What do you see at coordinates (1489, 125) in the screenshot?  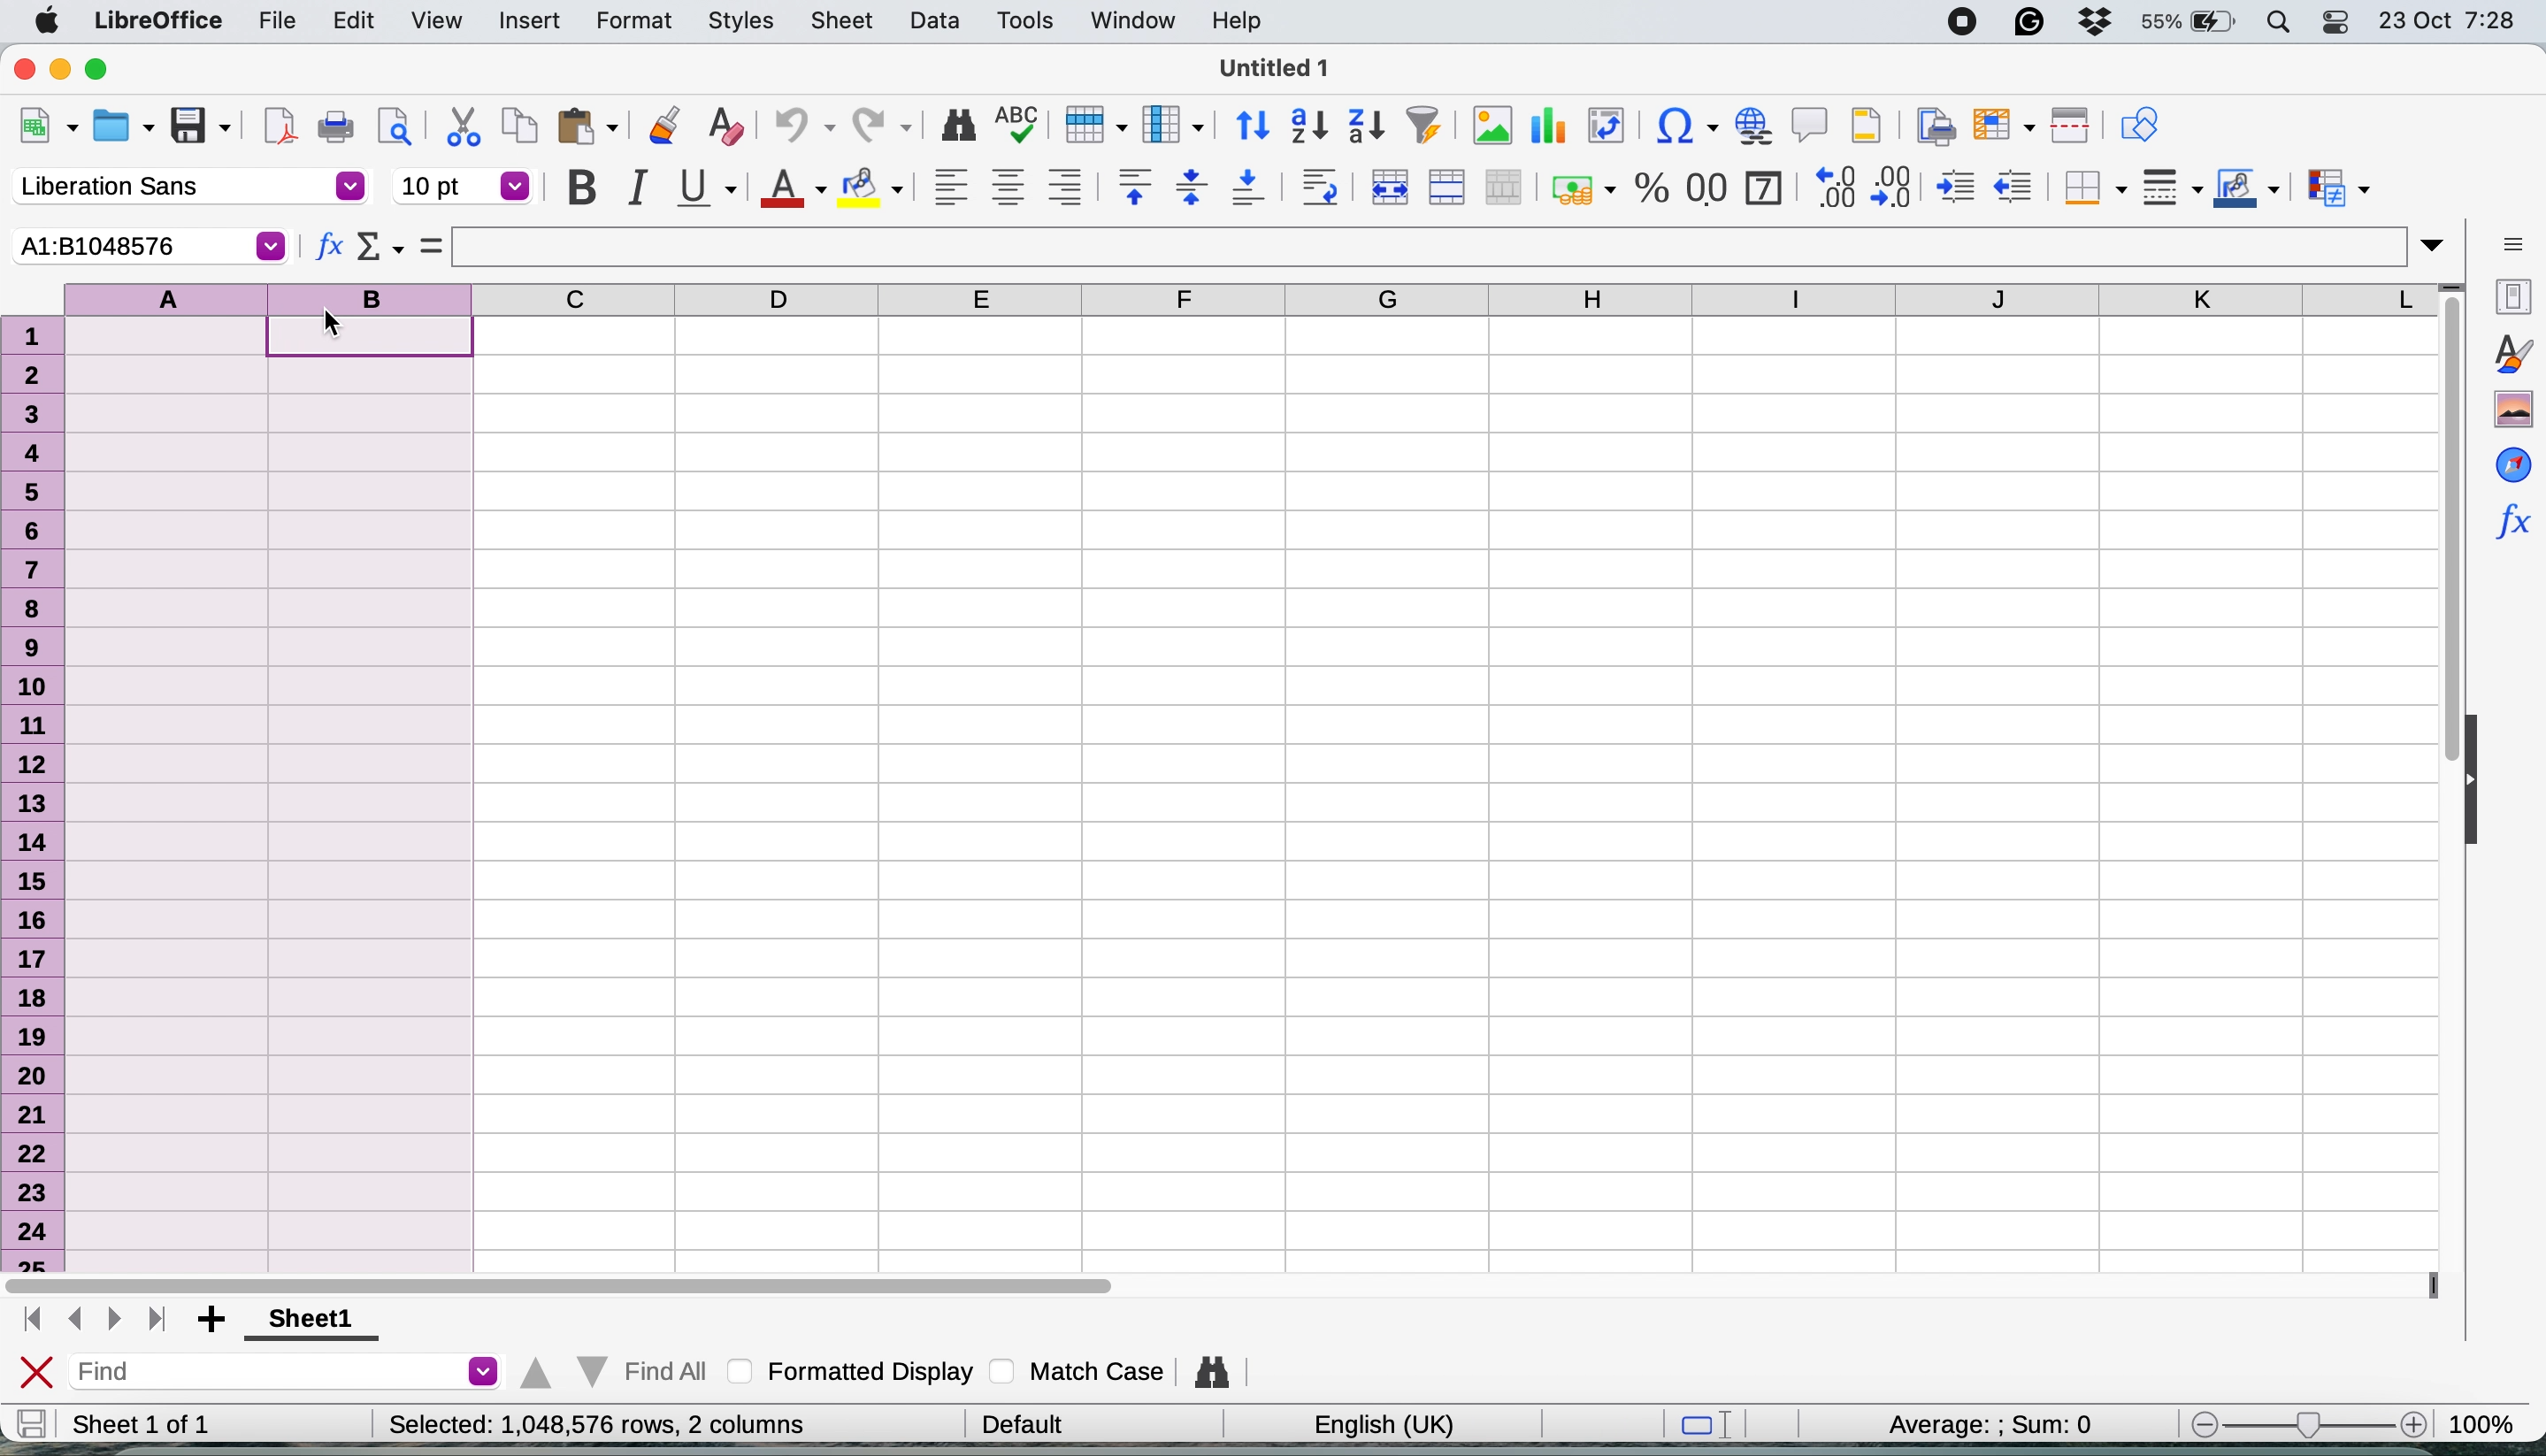 I see `insert chart` at bounding box center [1489, 125].